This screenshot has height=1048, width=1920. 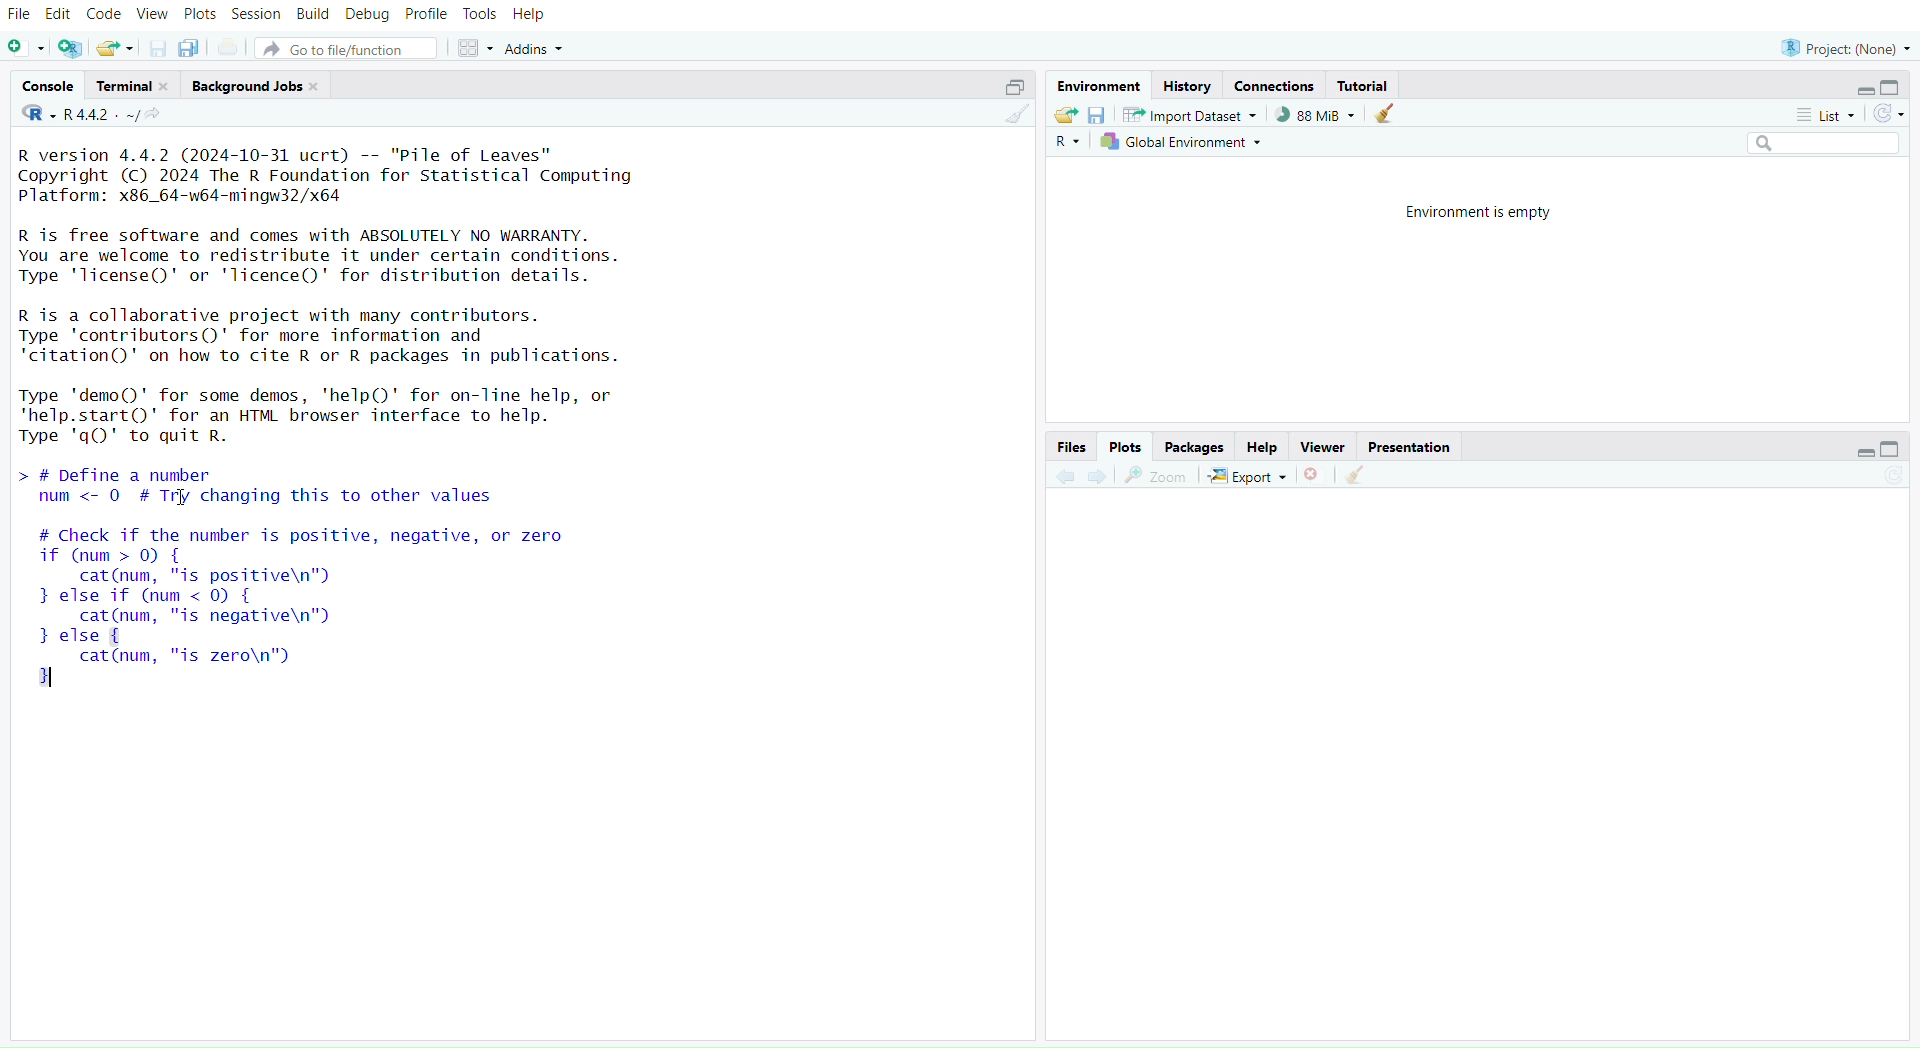 I want to click on history, so click(x=1187, y=86).